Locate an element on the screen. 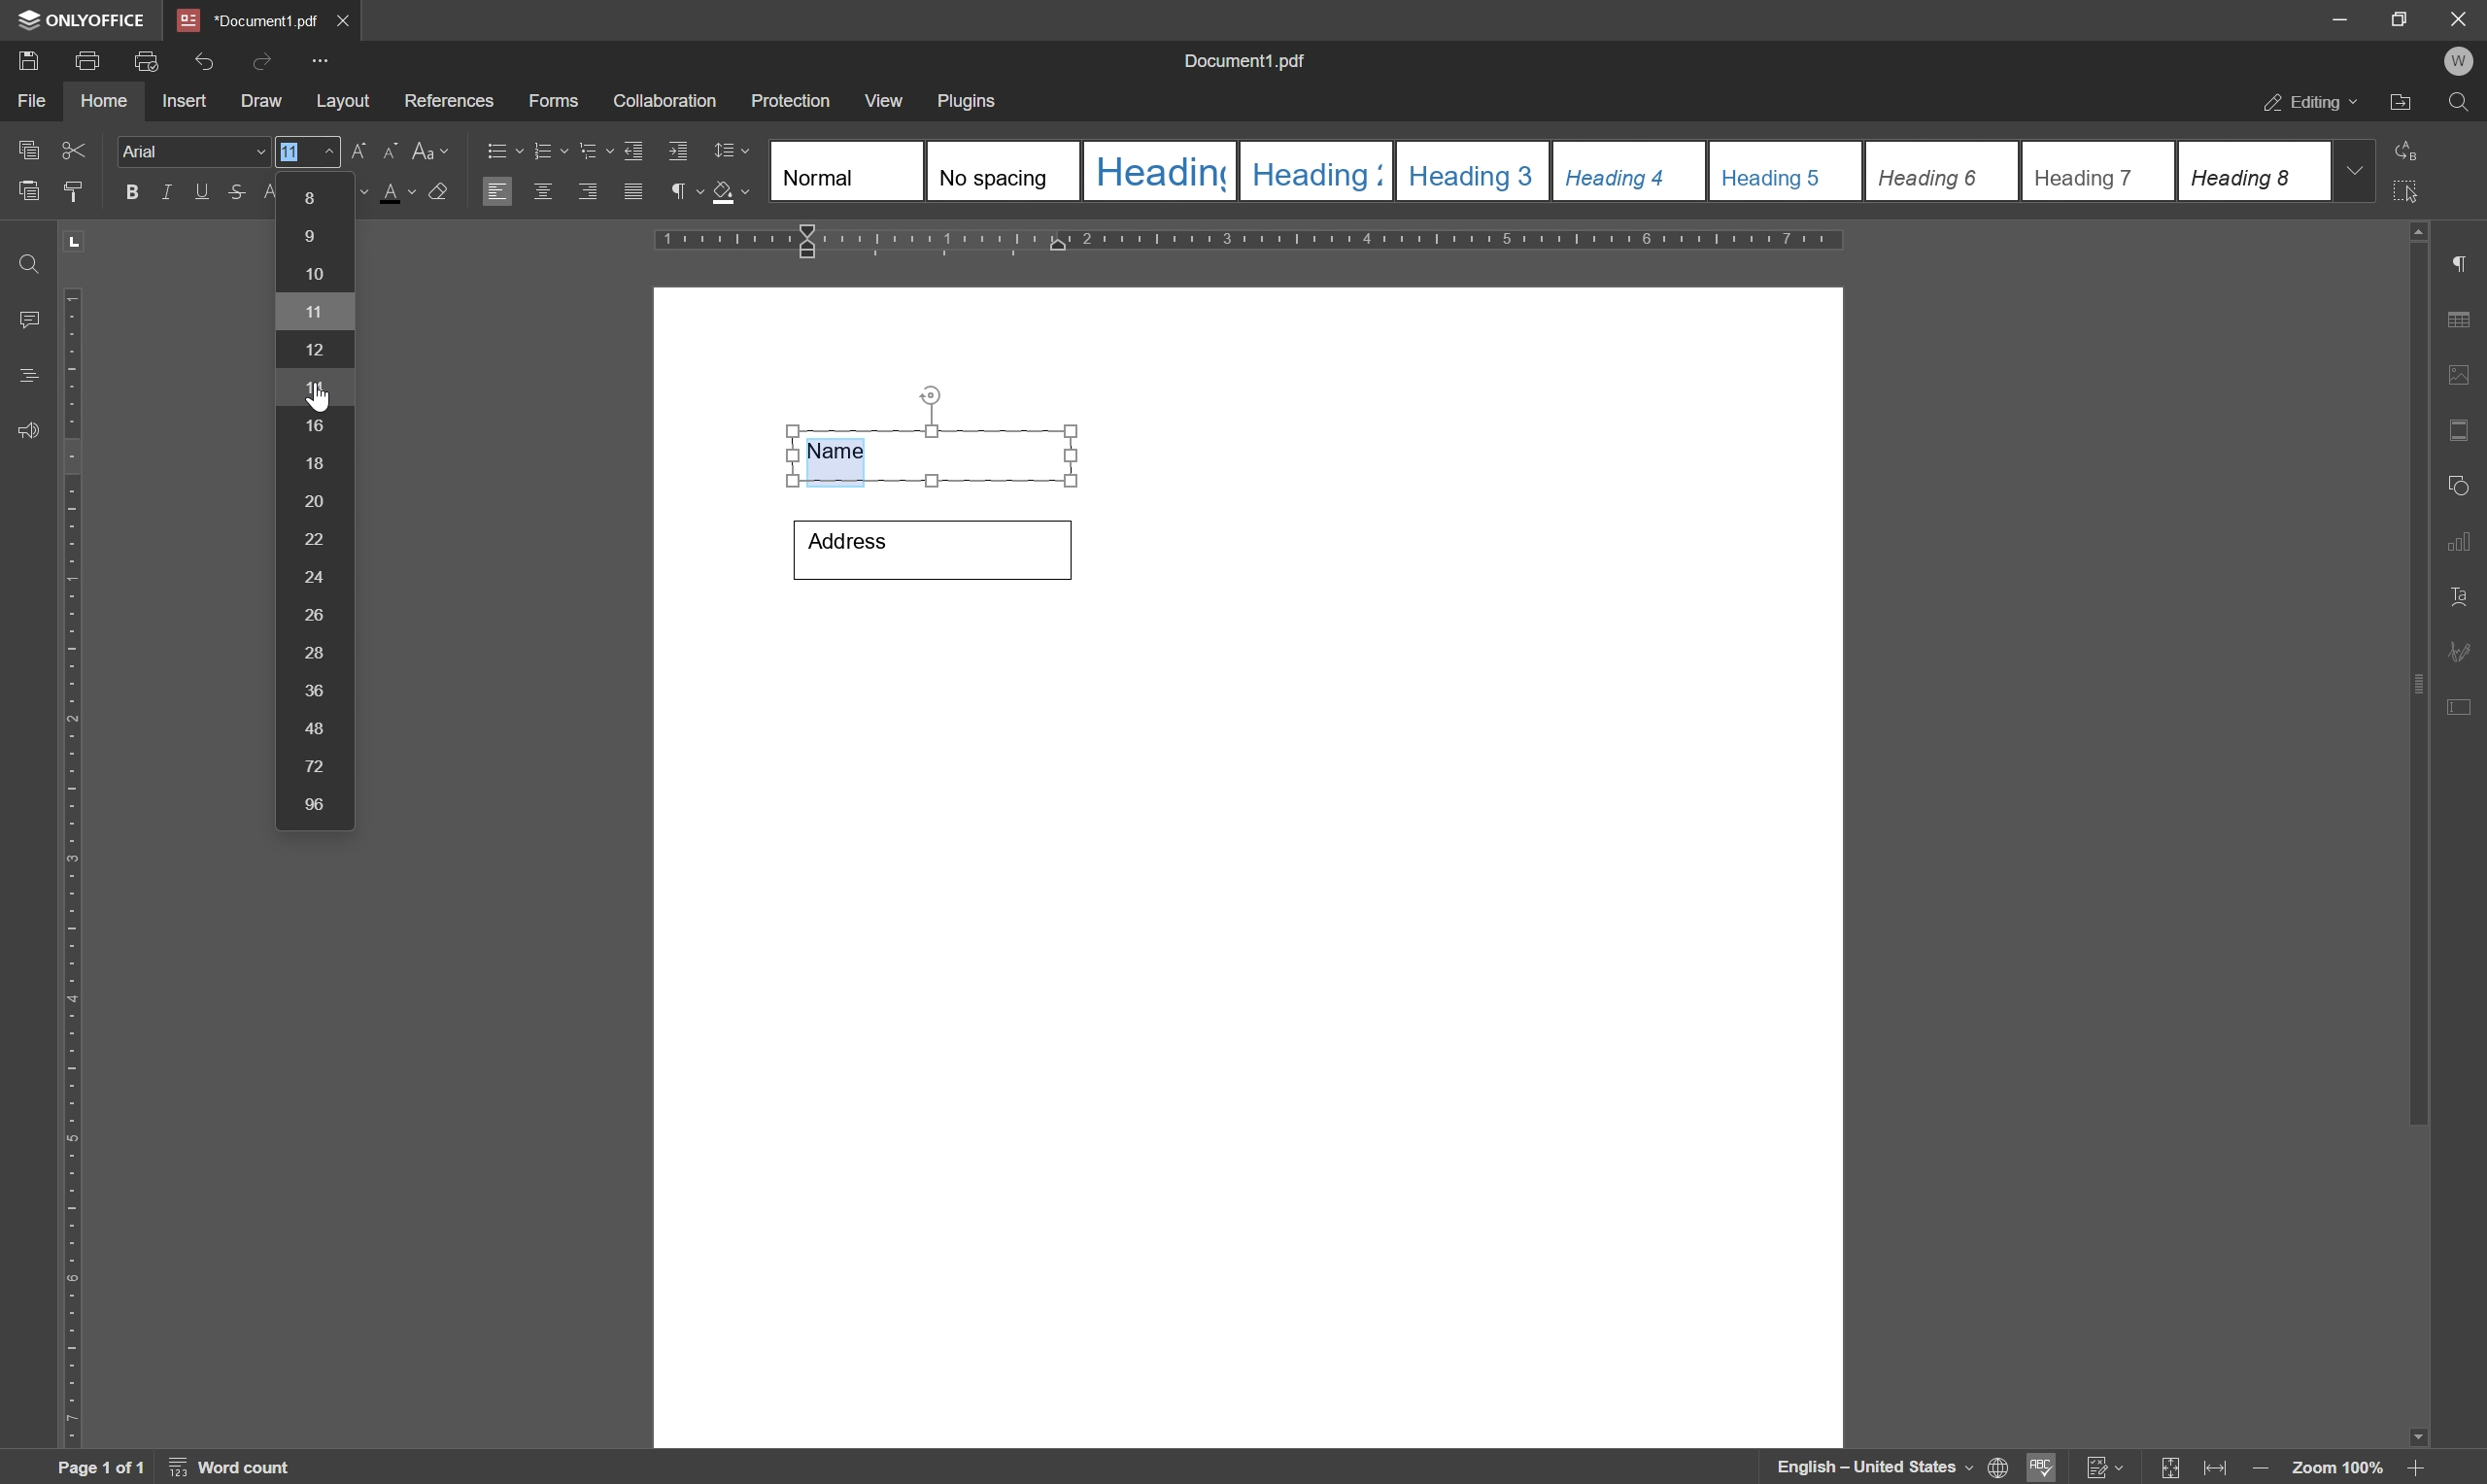  headings is located at coordinates (22, 376).